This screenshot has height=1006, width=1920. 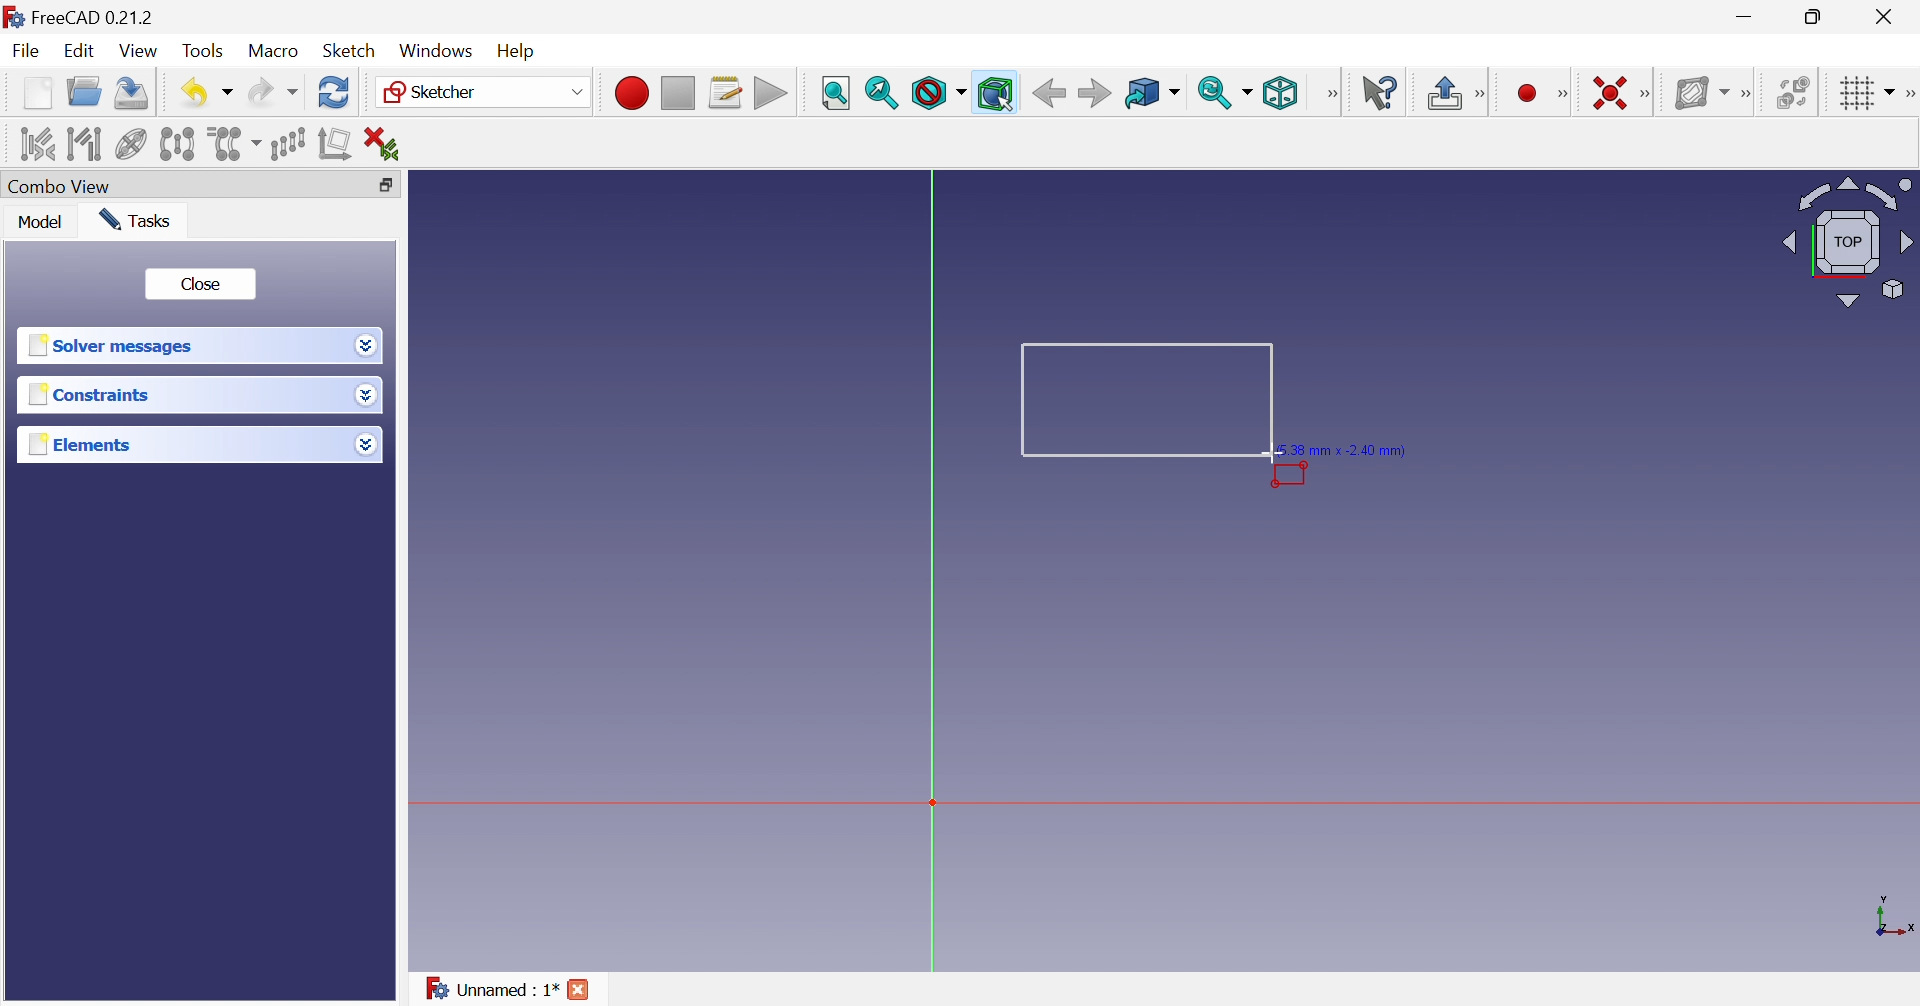 I want to click on Tools, so click(x=202, y=52).